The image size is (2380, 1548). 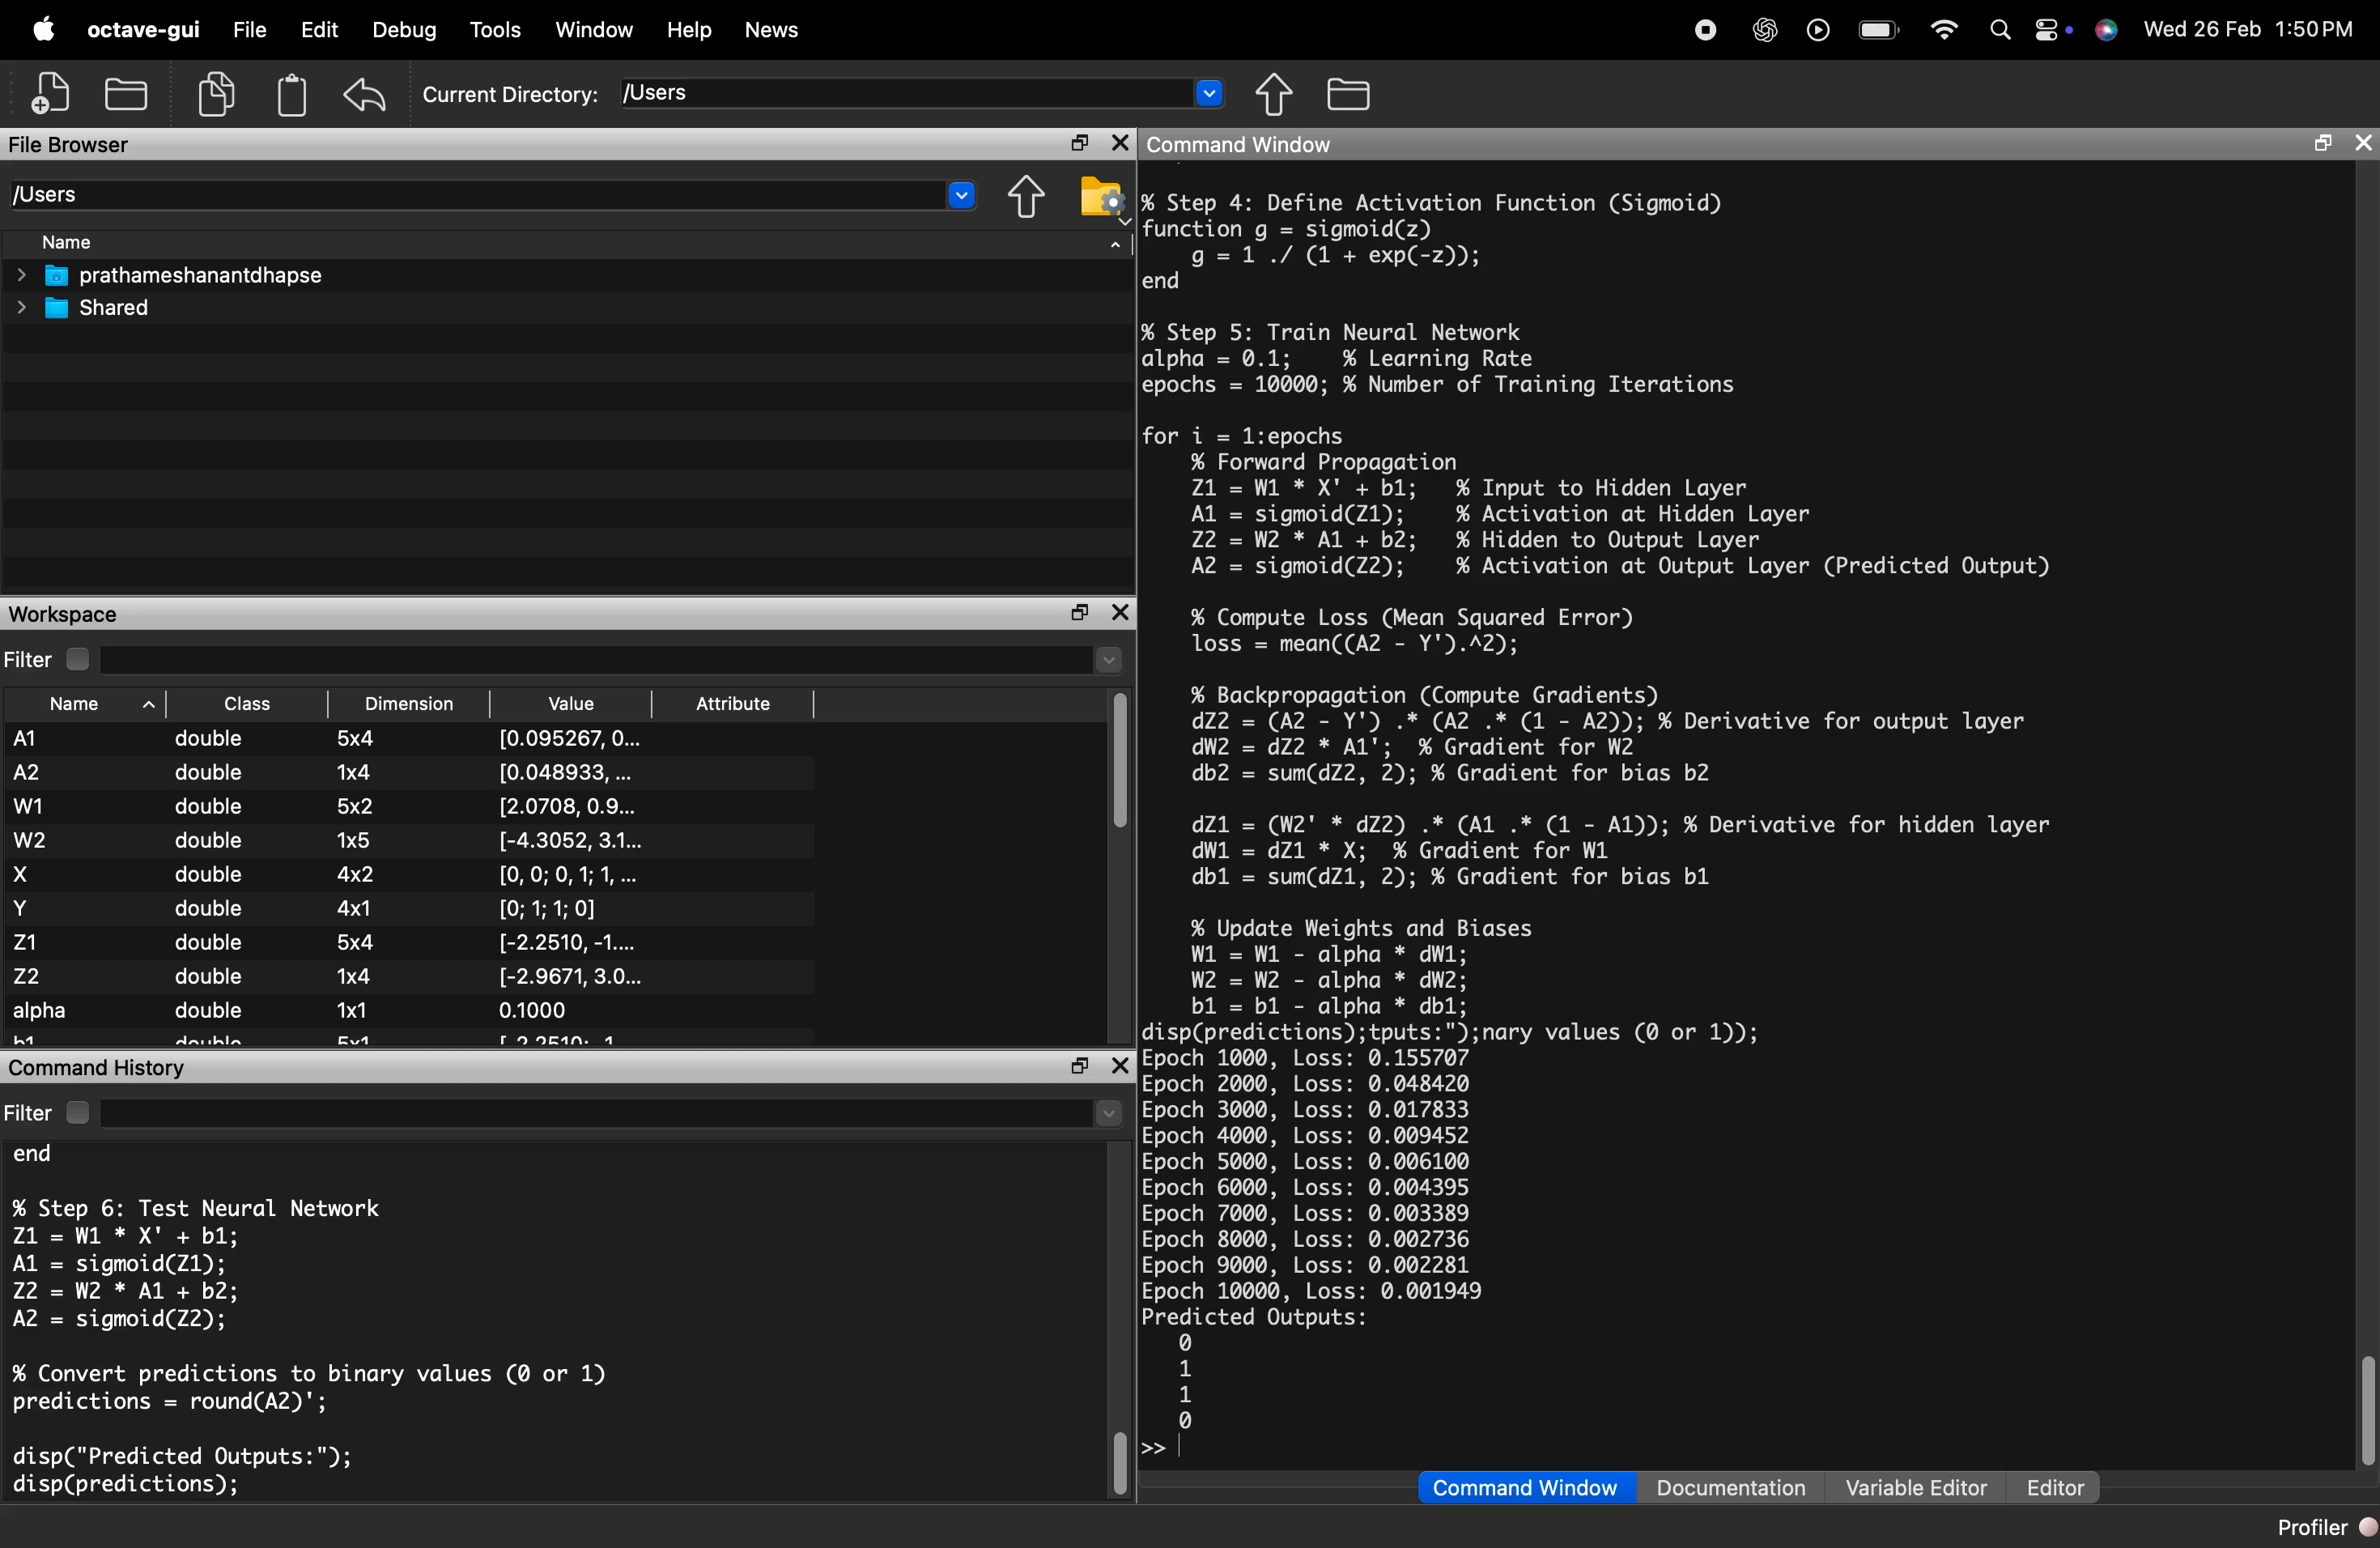 What do you see at coordinates (208, 806) in the screenshot?
I see `double` at bounding box center [208, 806].